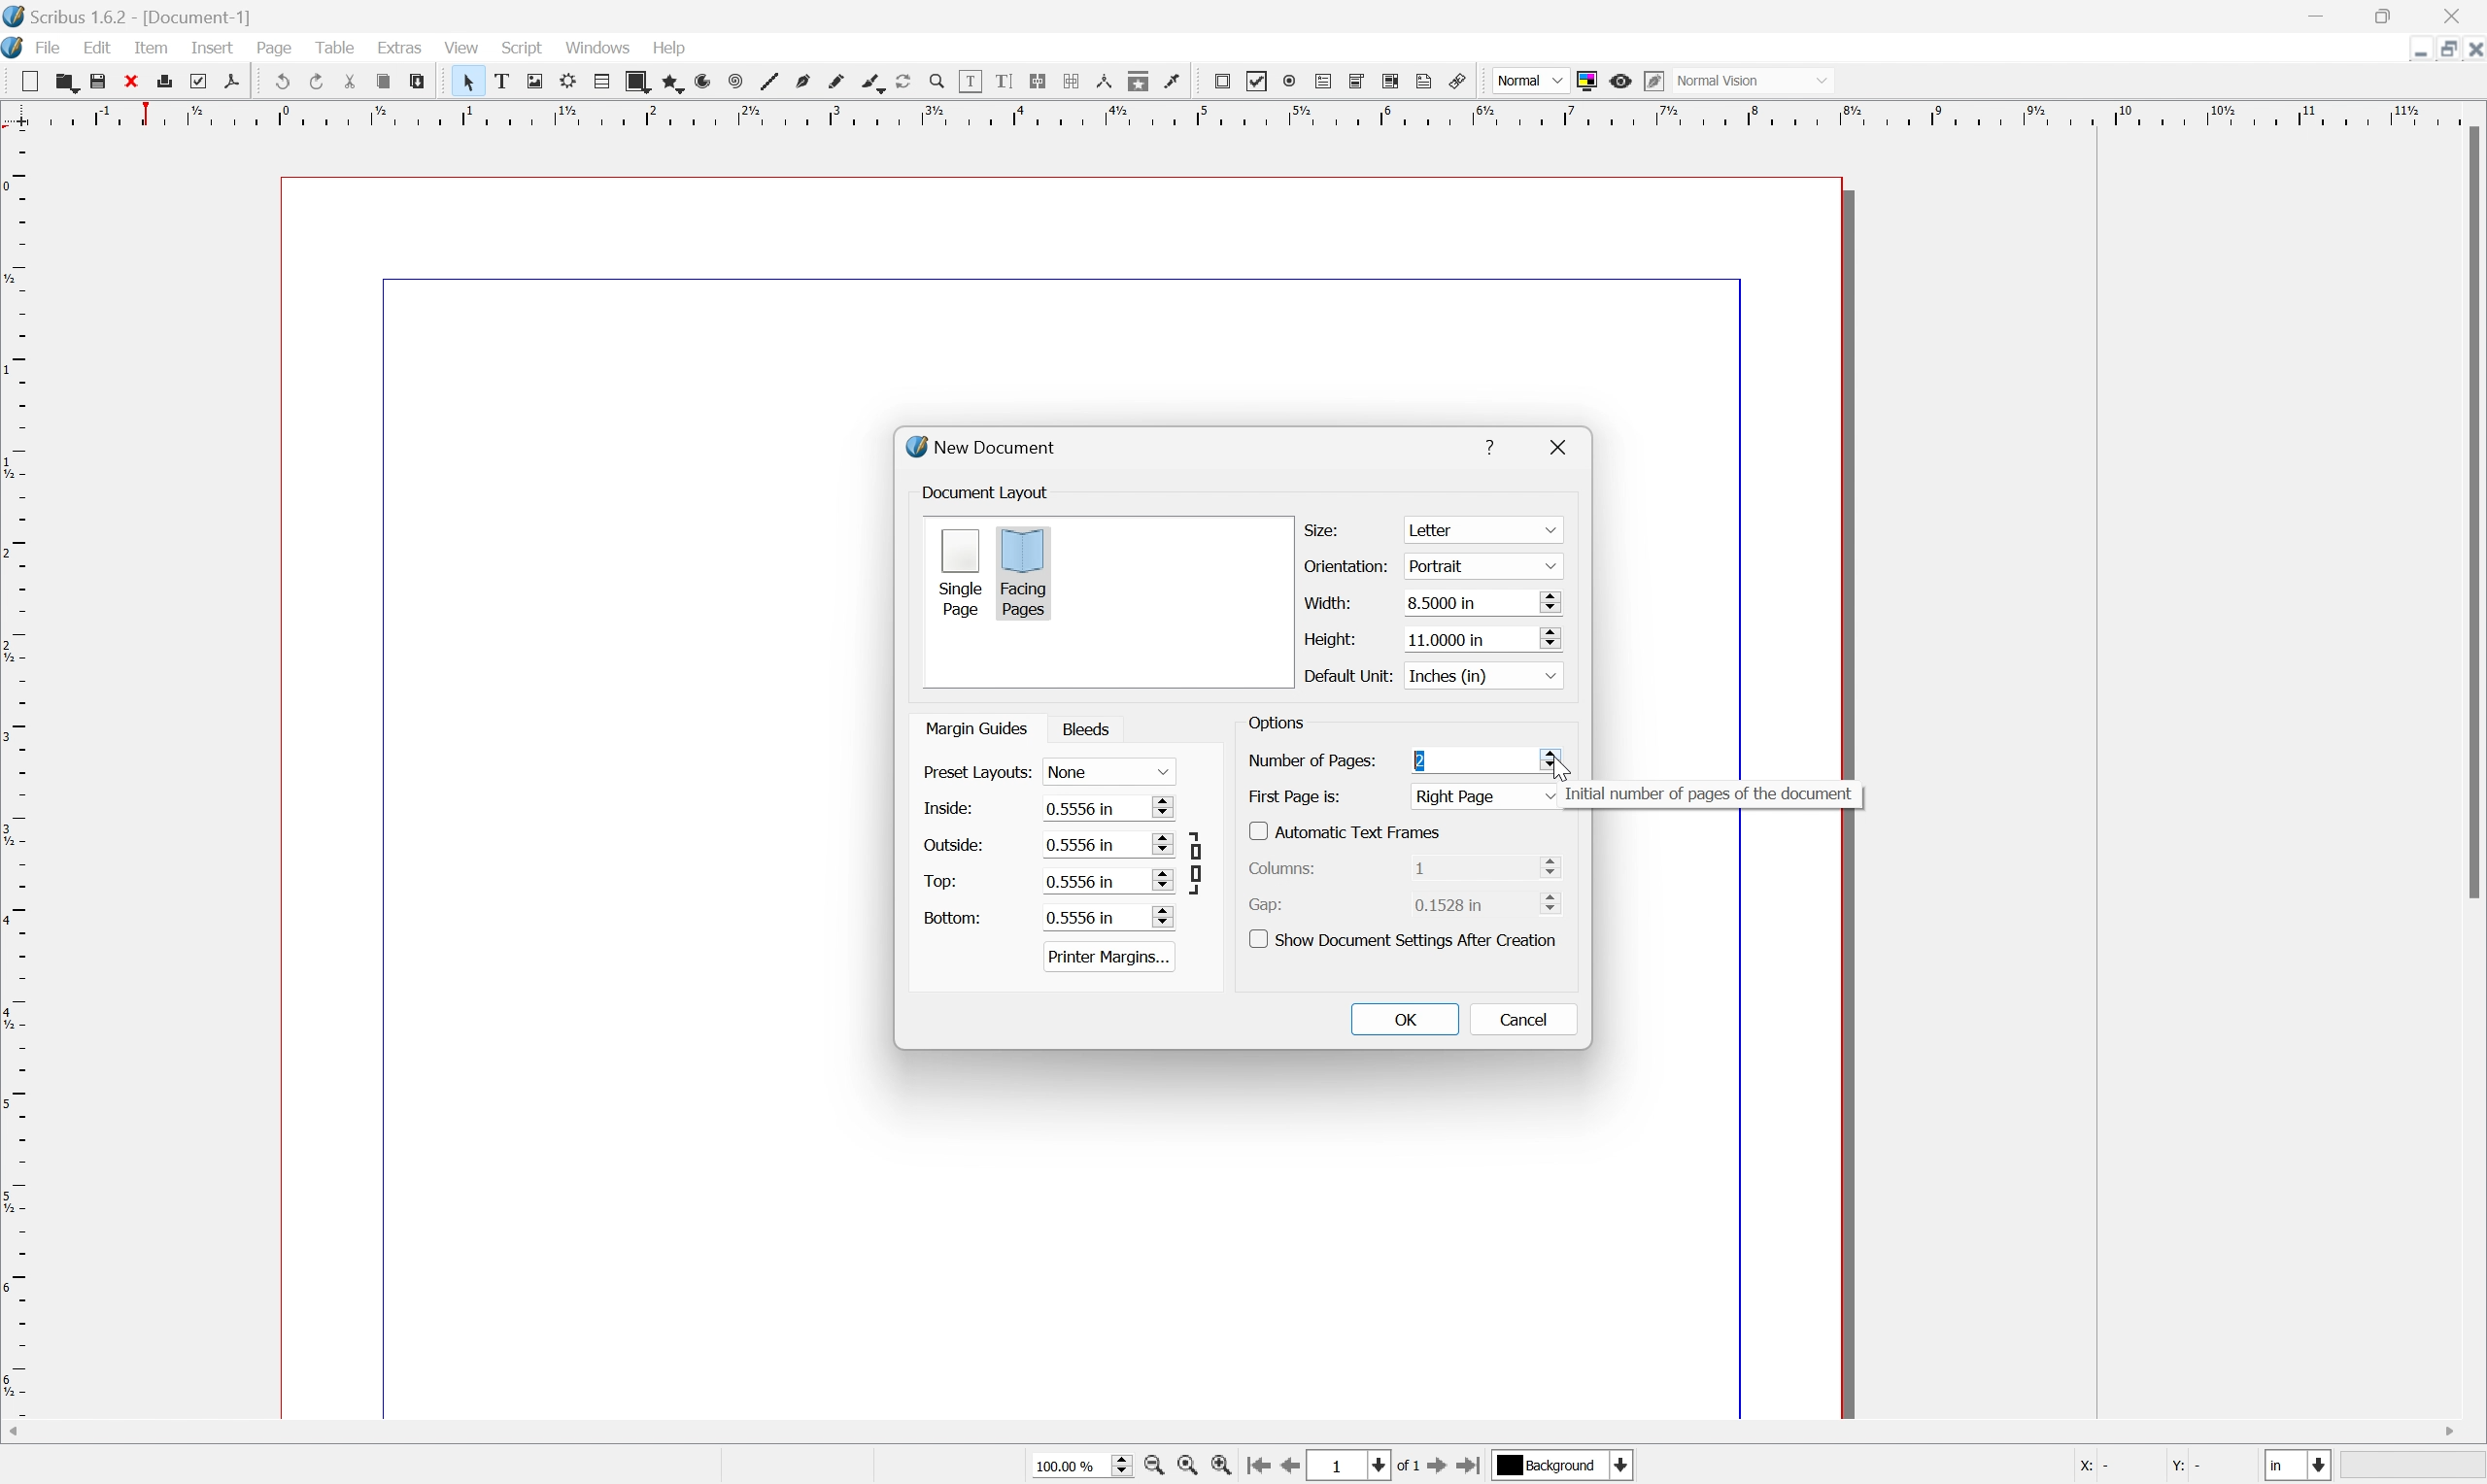 The height and width of the screenshot is (1484, 2487). What do you see at coordinates (1424, 762) in the screenshot?
I see `2` at bounding box center [1424, 762].